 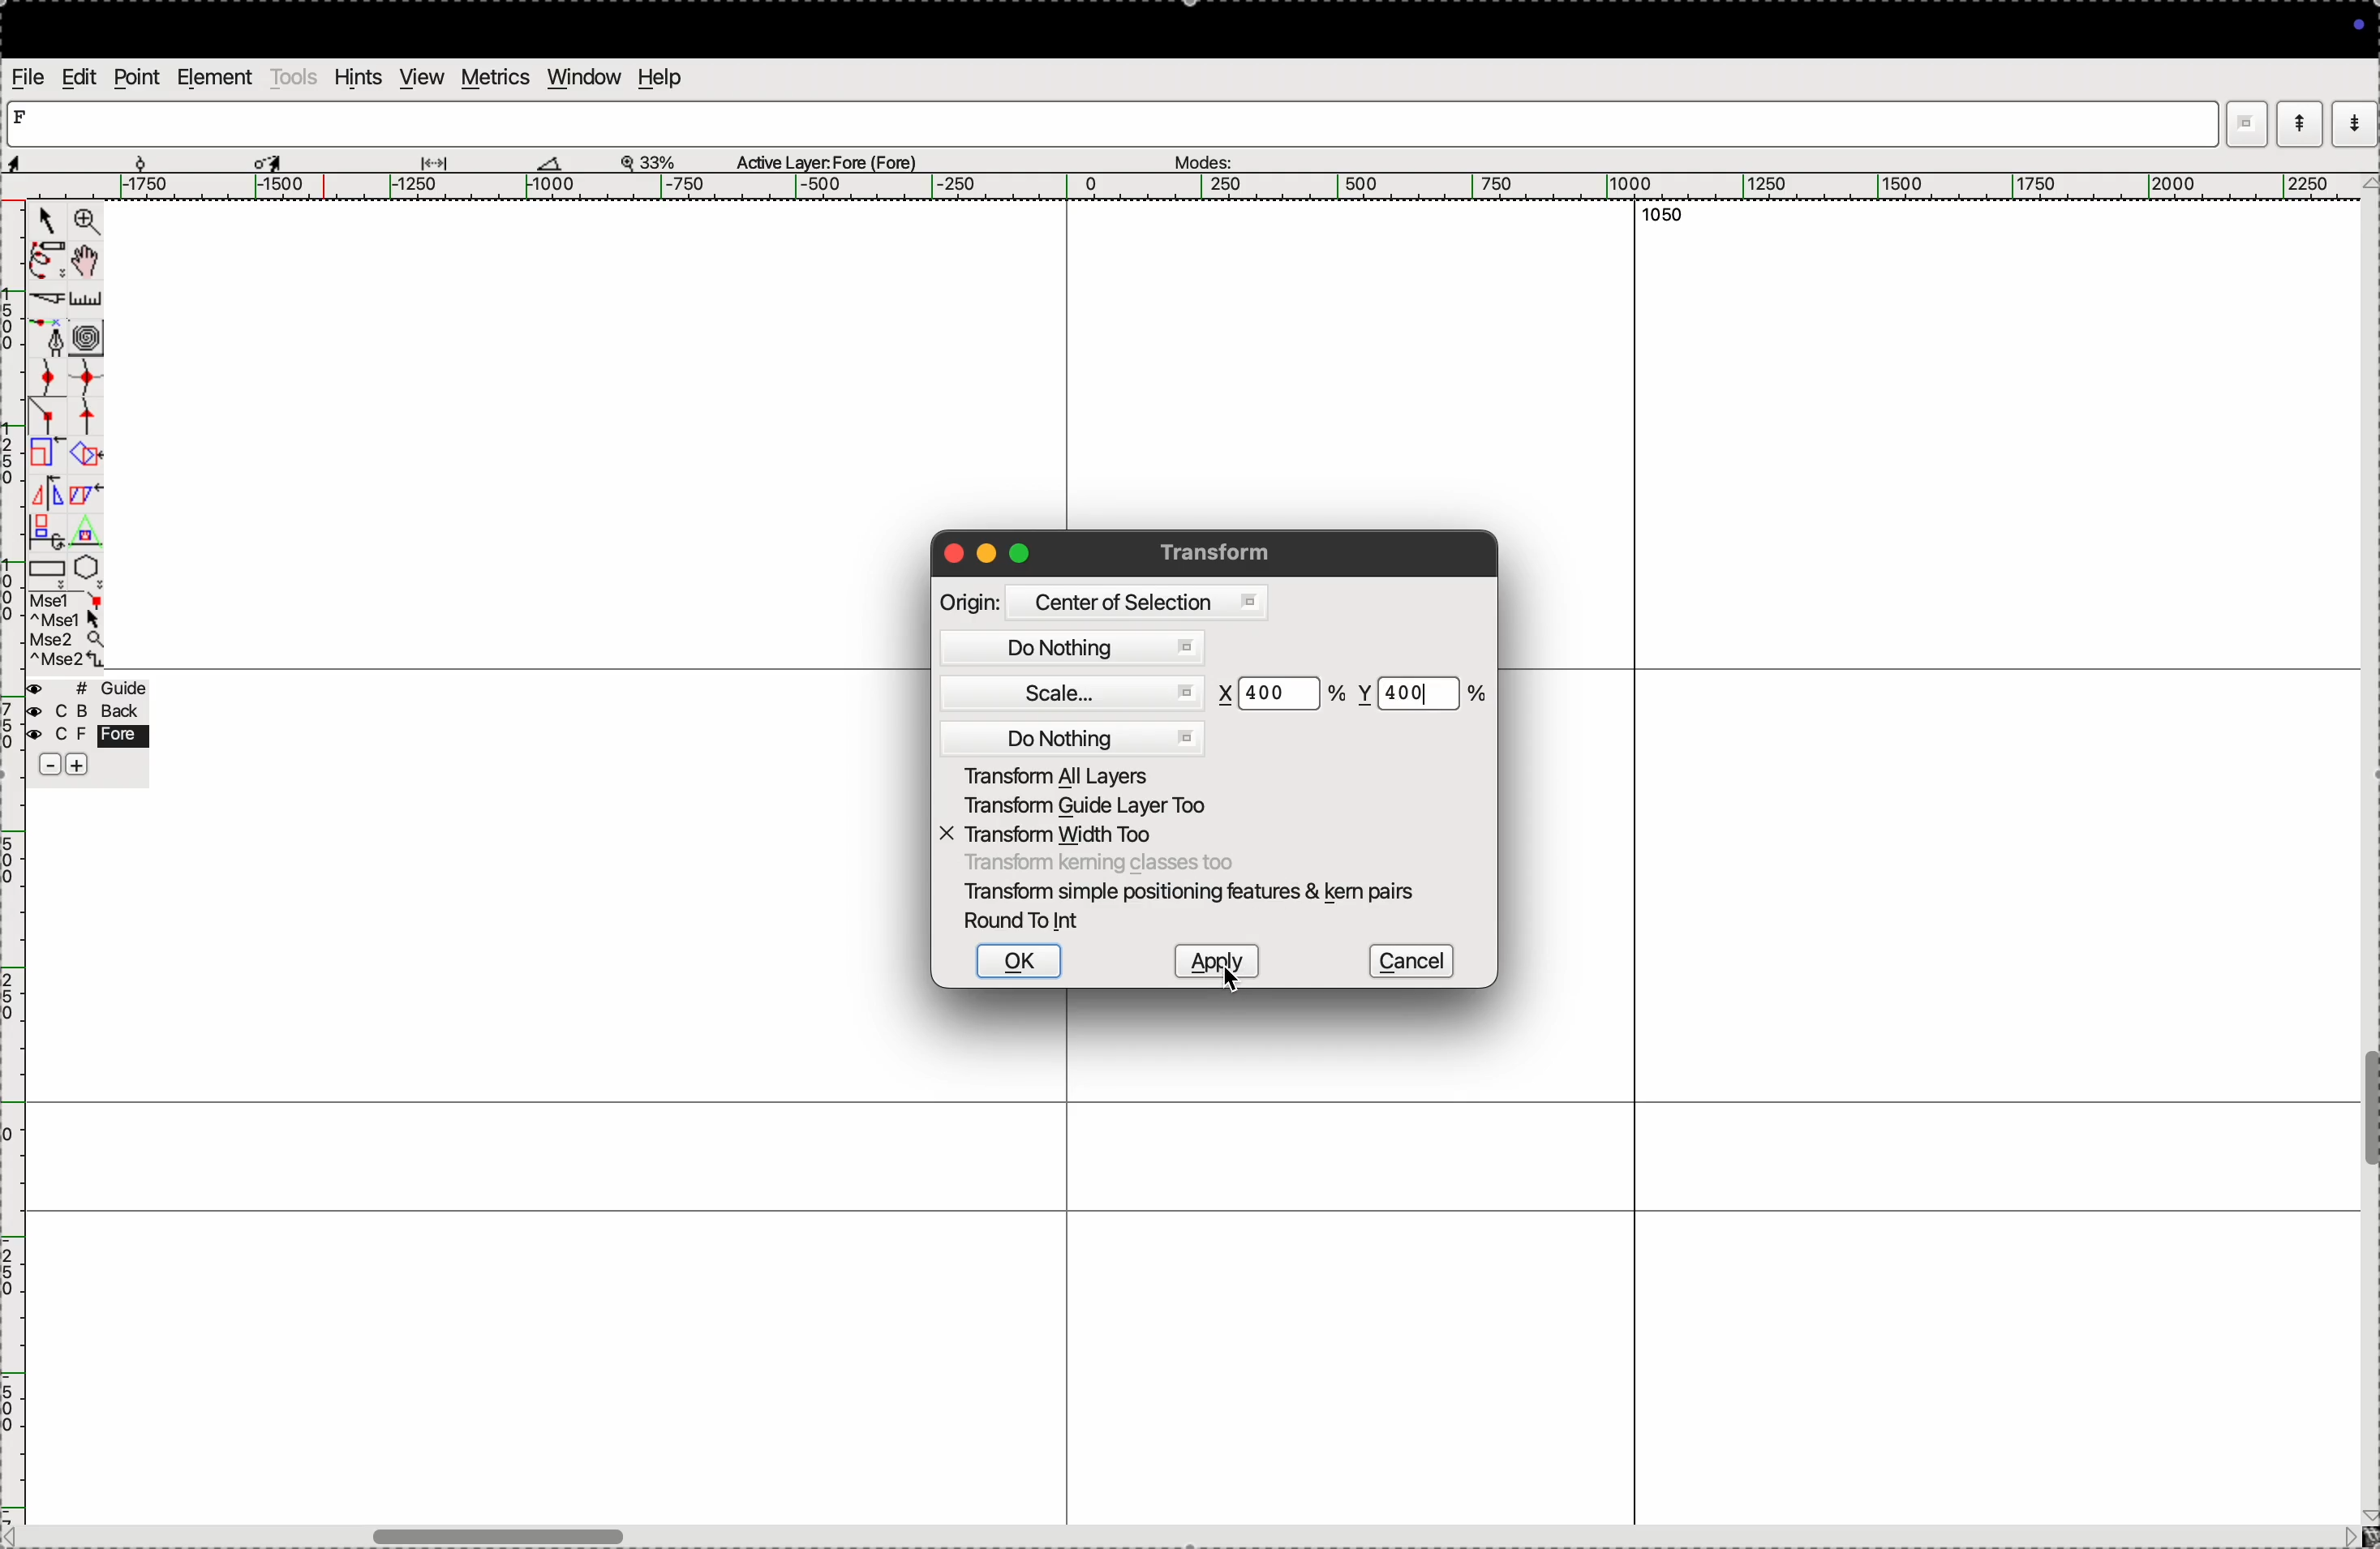 What do you see at coordinates (79, 768) in the screenshot?
I see `add` at bounding box center [79, 768].